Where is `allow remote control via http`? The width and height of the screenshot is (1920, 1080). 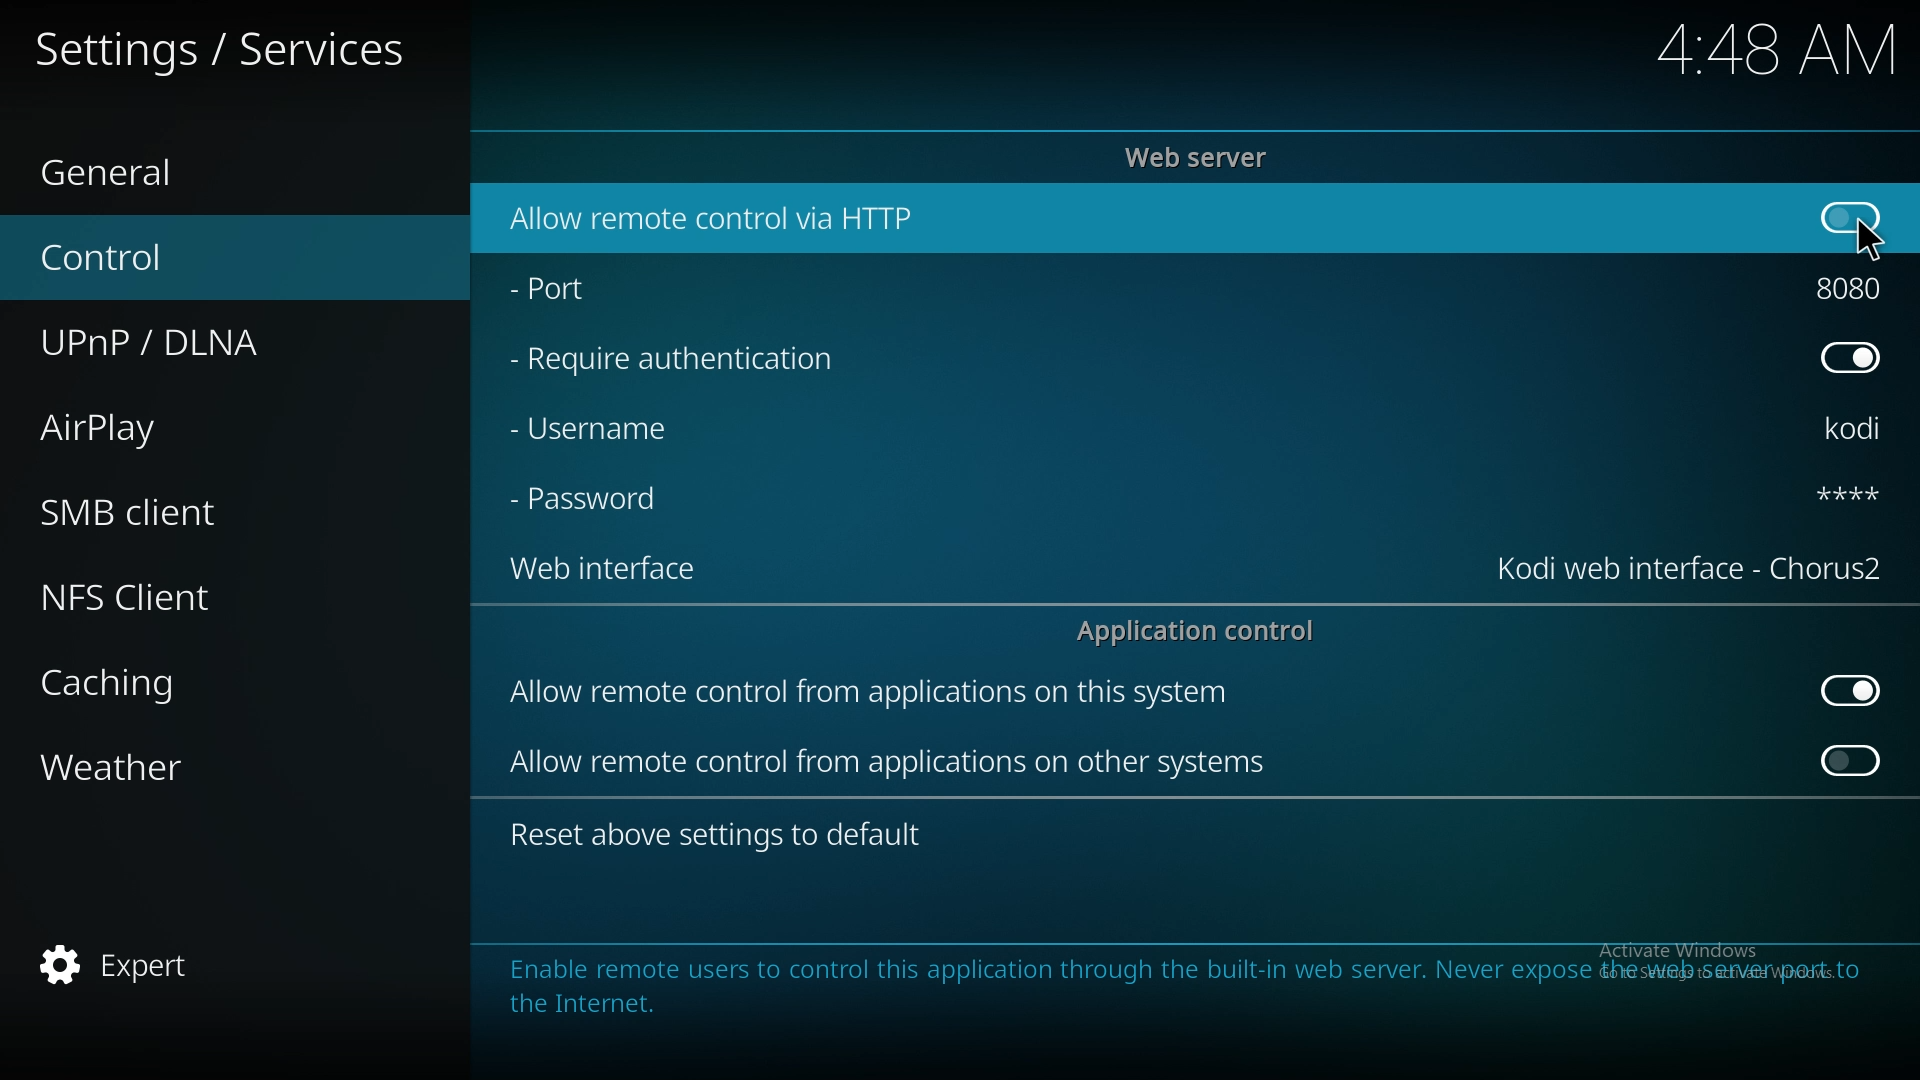 allow remote control via http is located at coordinates (764, 217).